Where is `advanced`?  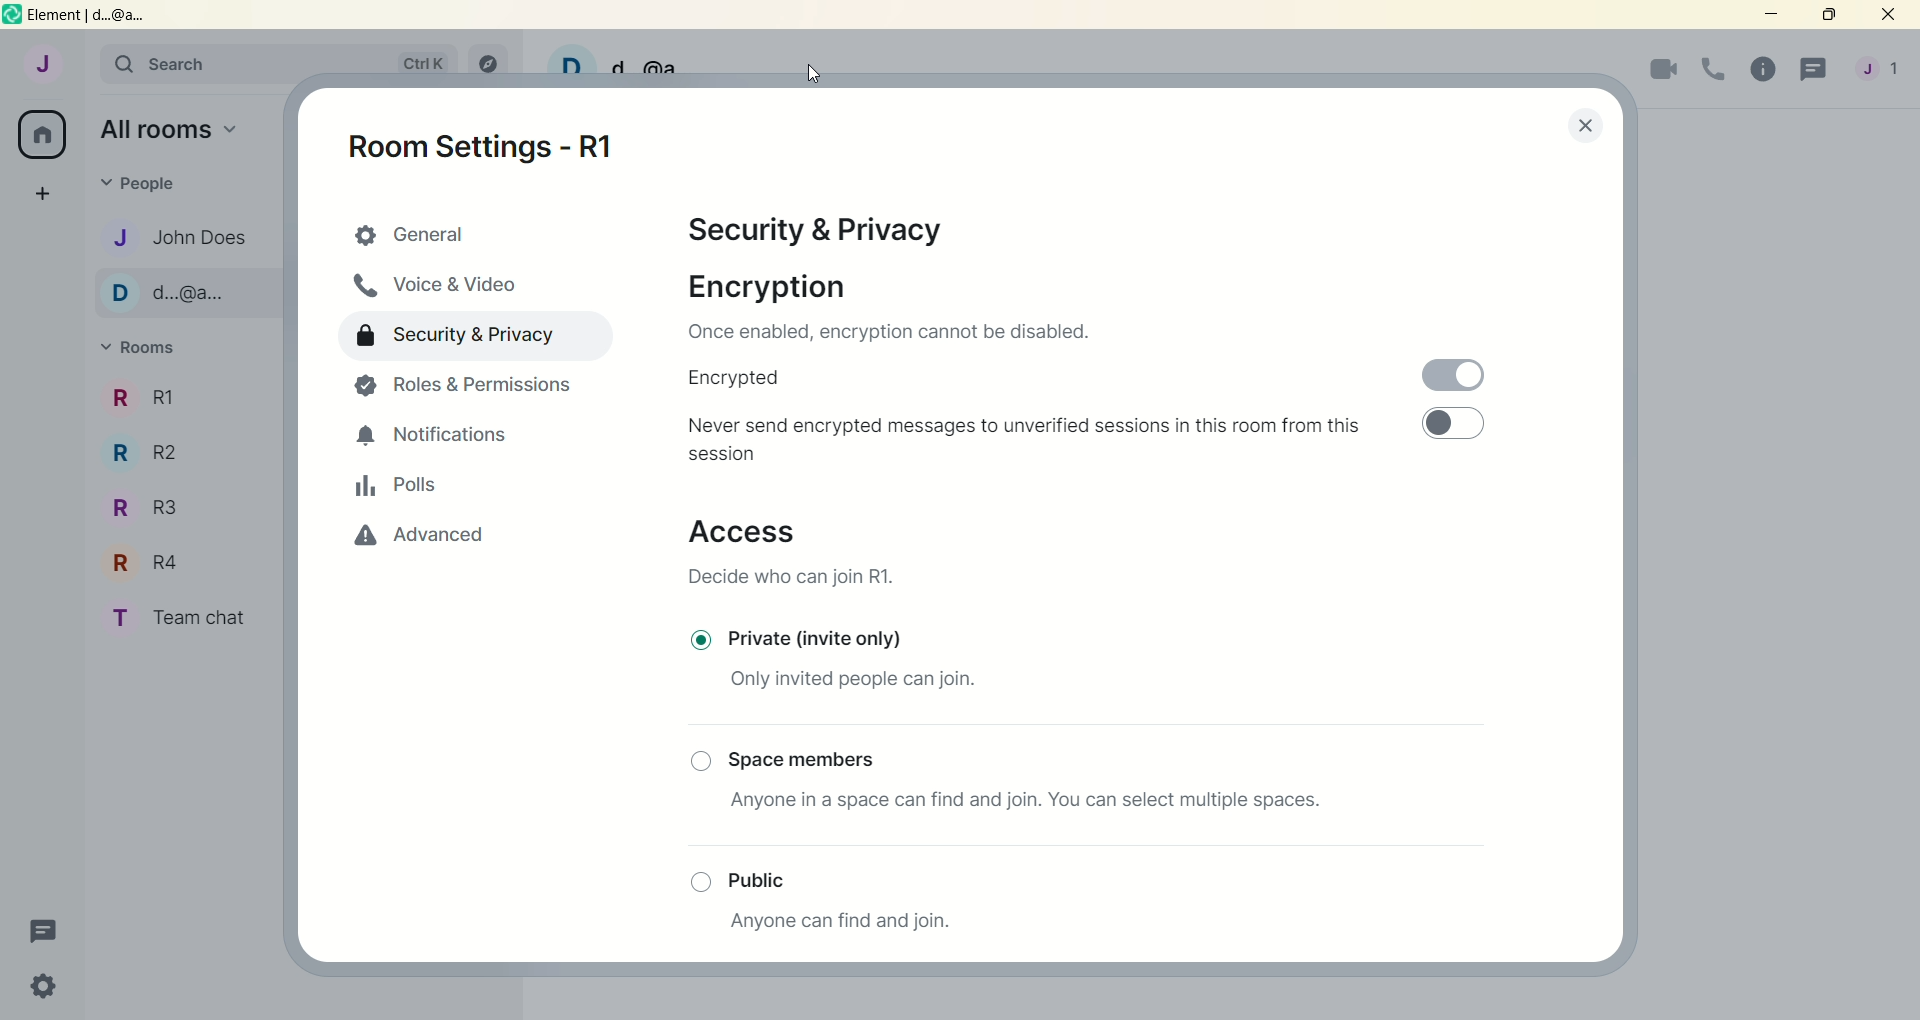 advanced is located at coordinates (422, 540).